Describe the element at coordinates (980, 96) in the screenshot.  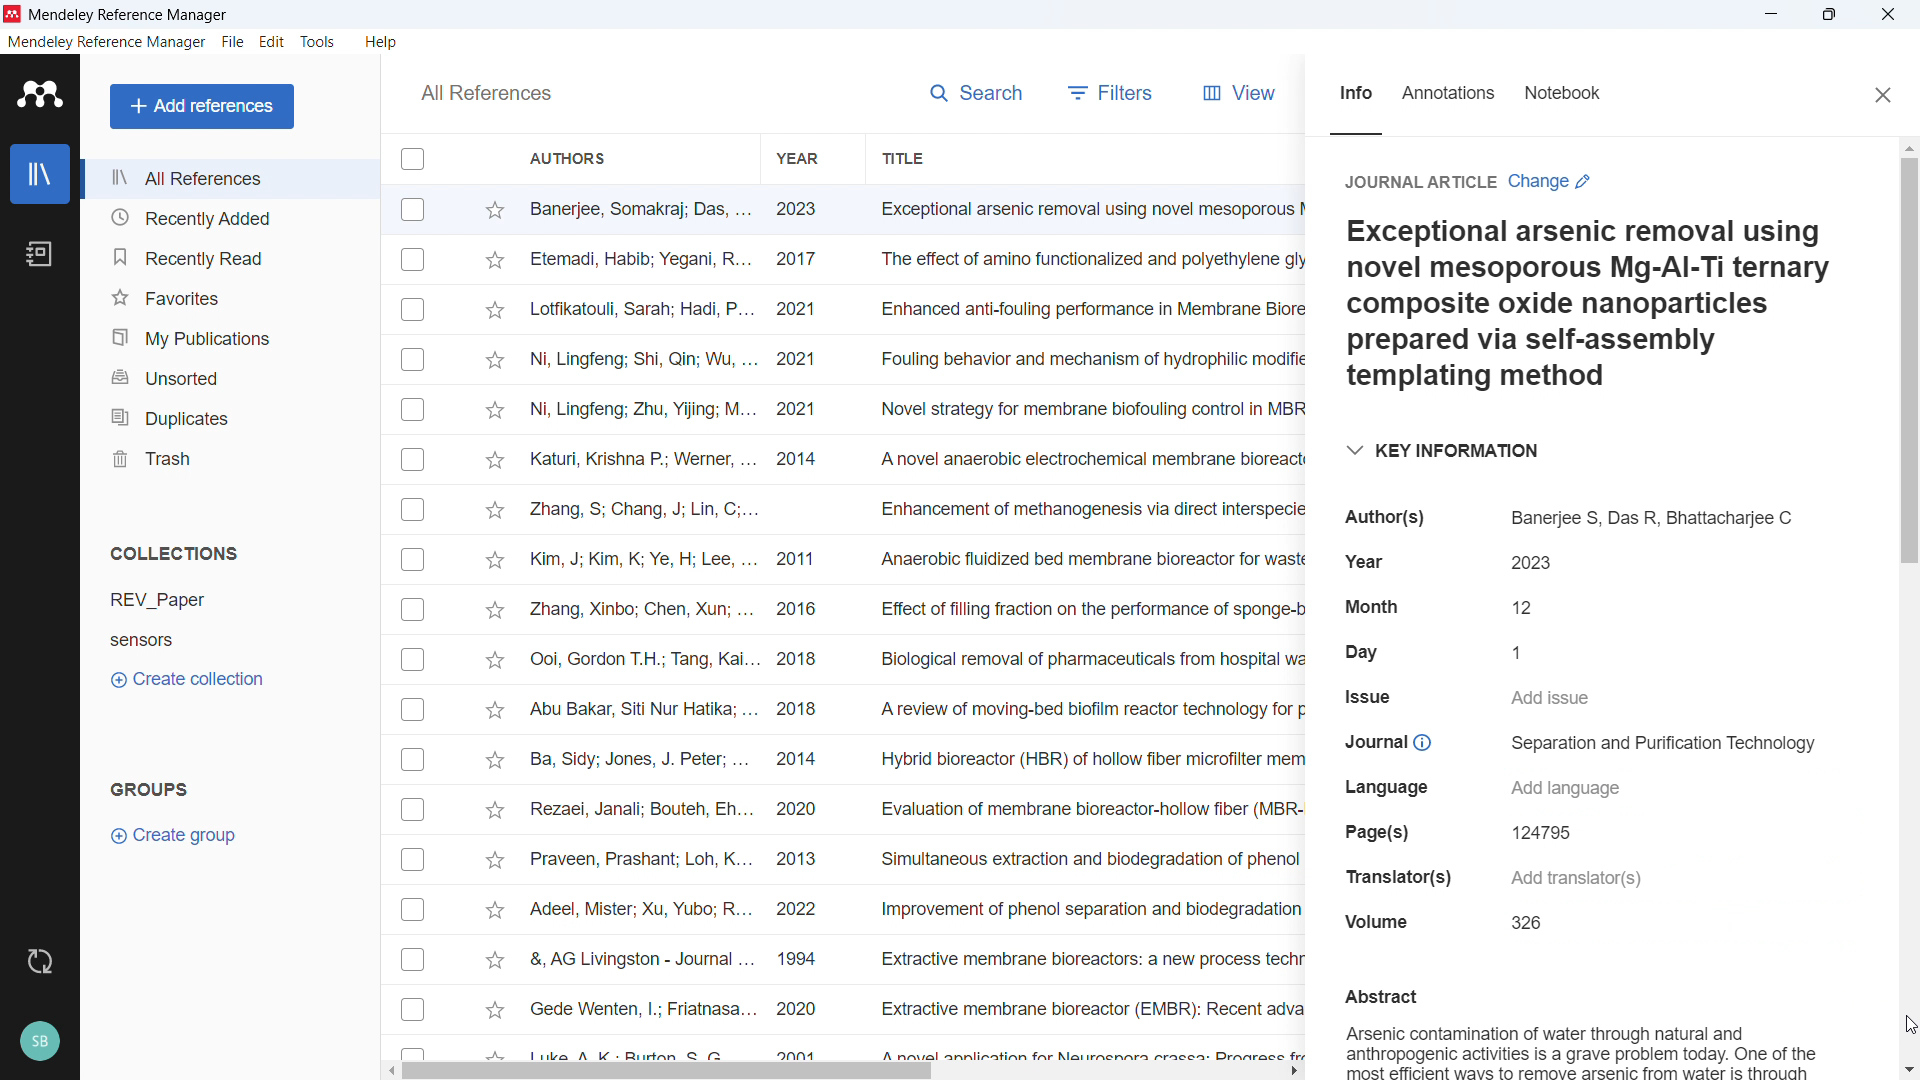
I see `search ` at that location.